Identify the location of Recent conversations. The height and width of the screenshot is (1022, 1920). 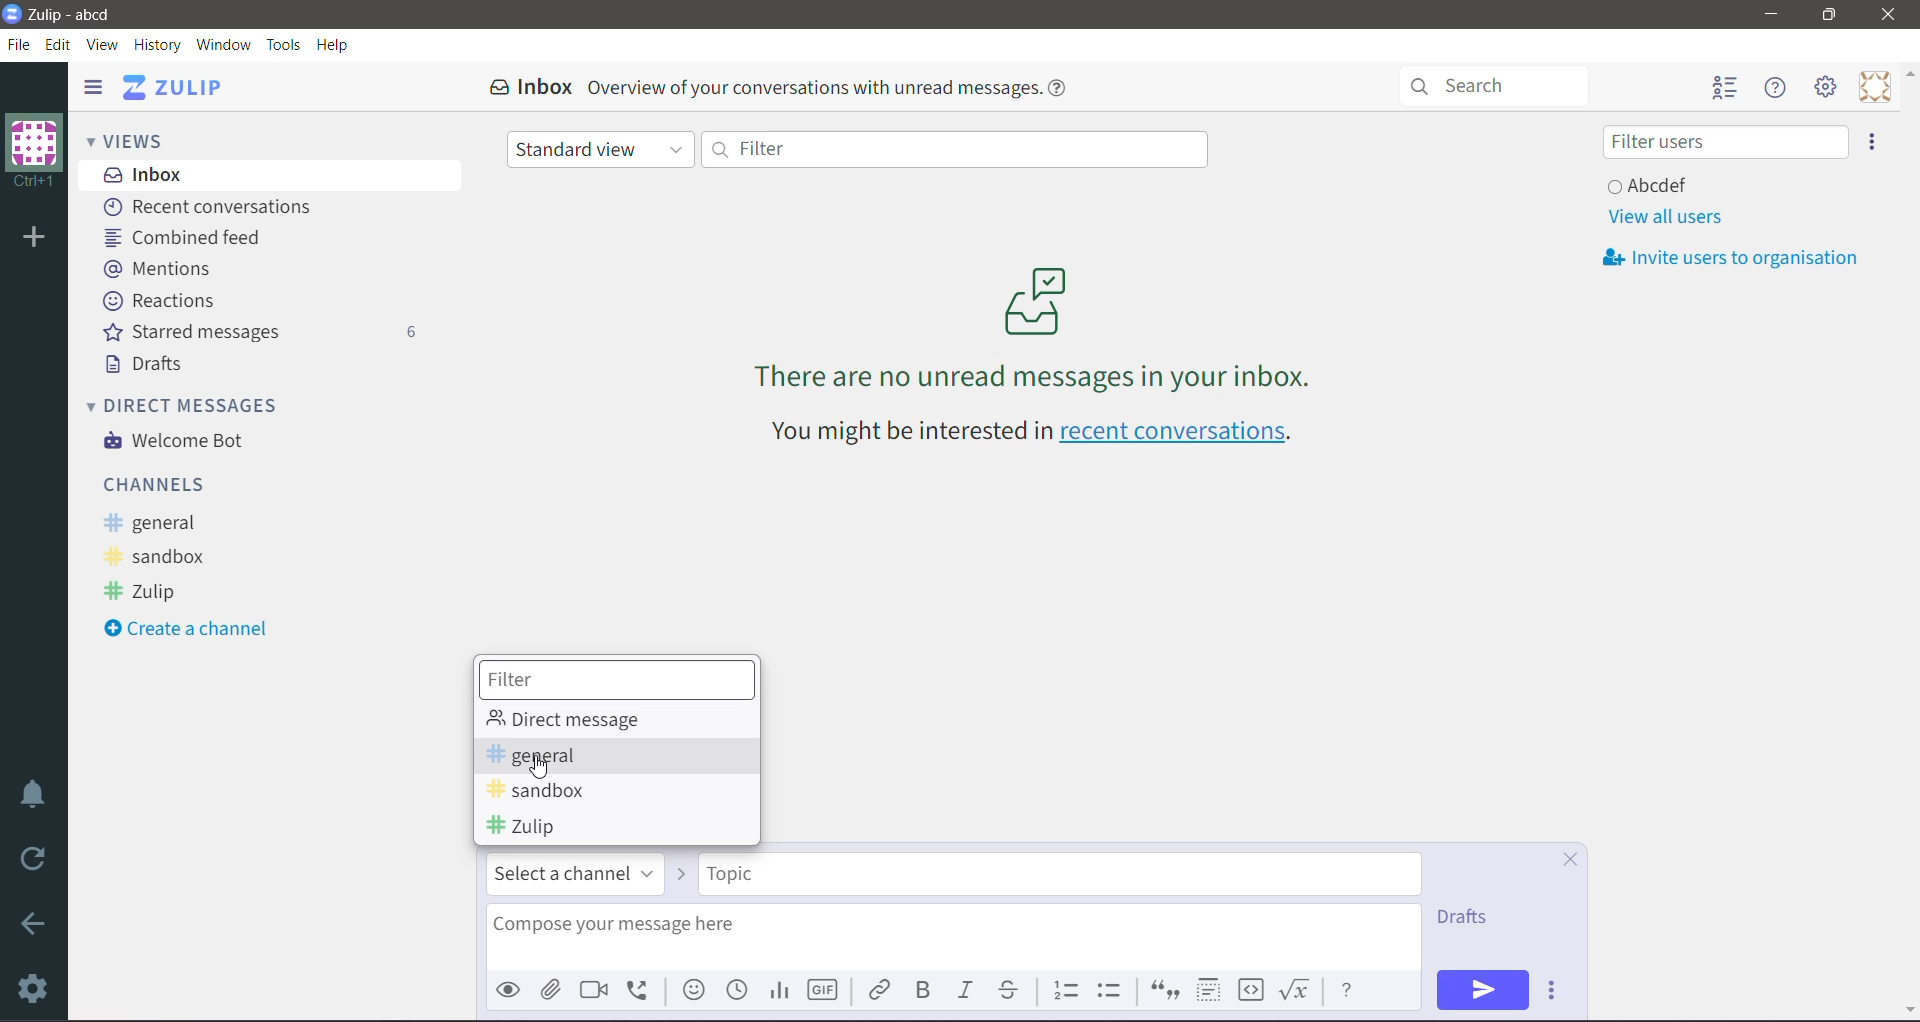
(214, 208).